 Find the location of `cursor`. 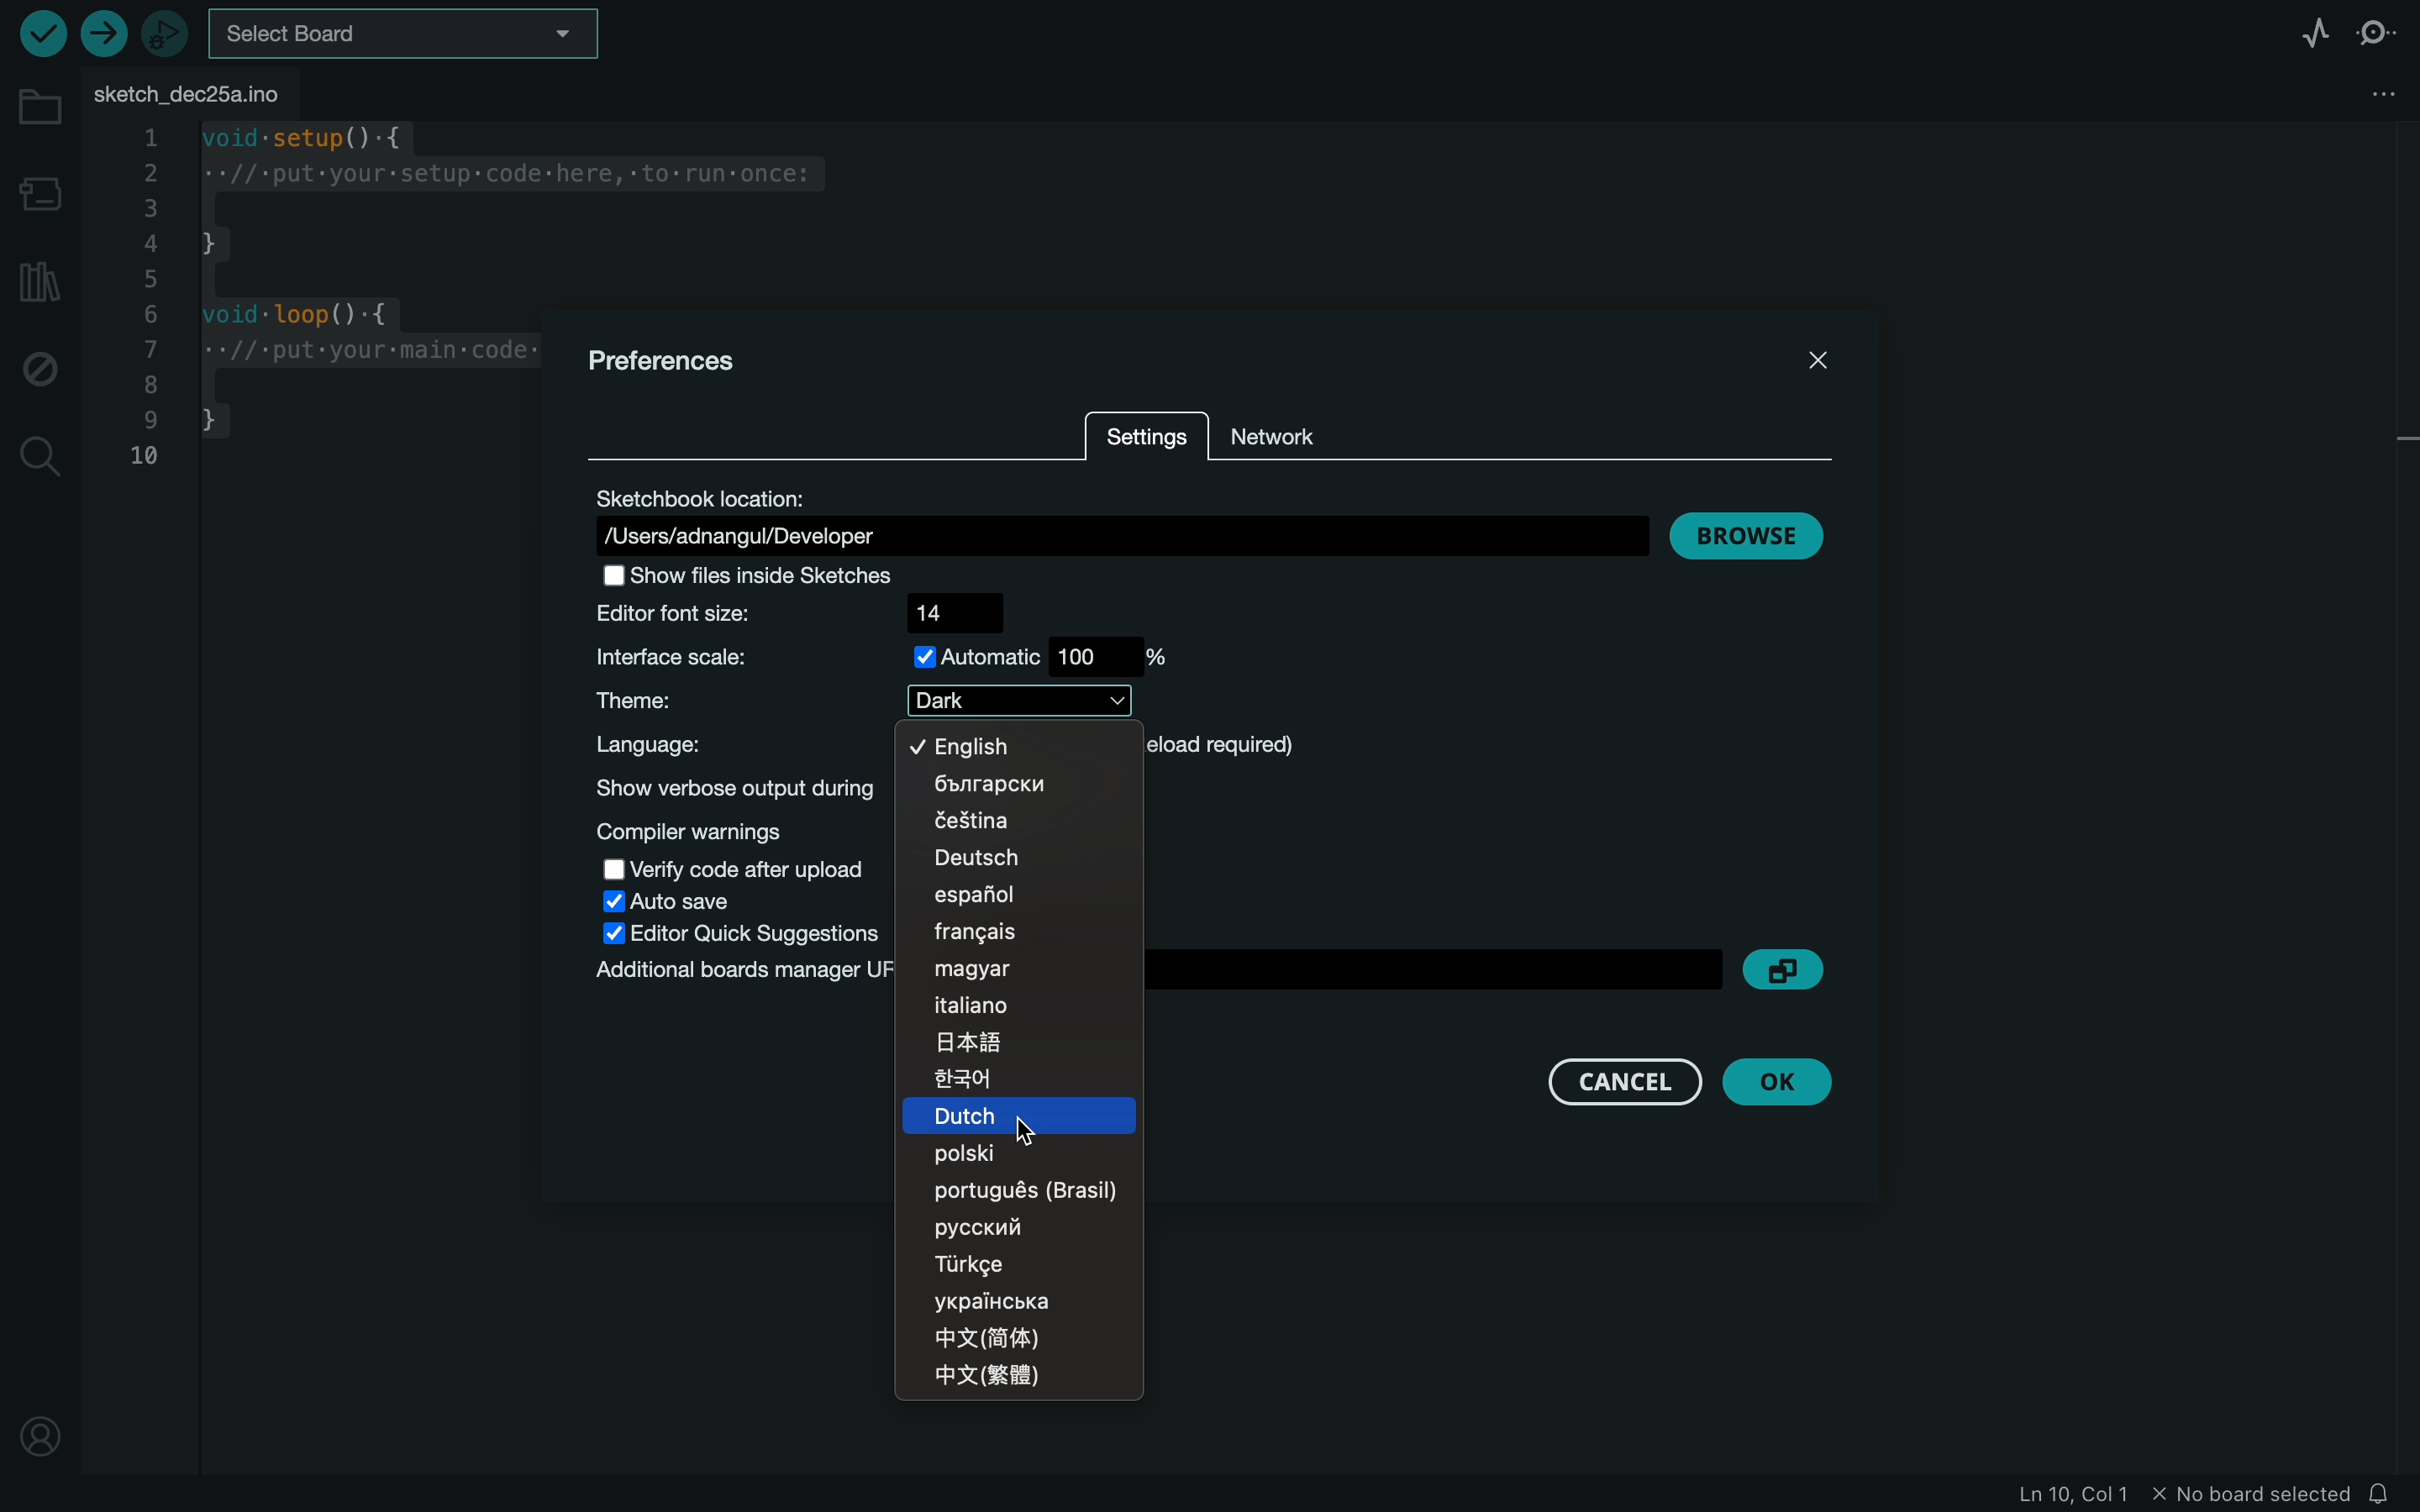

cursor is located at coordinates (1018, 1121).